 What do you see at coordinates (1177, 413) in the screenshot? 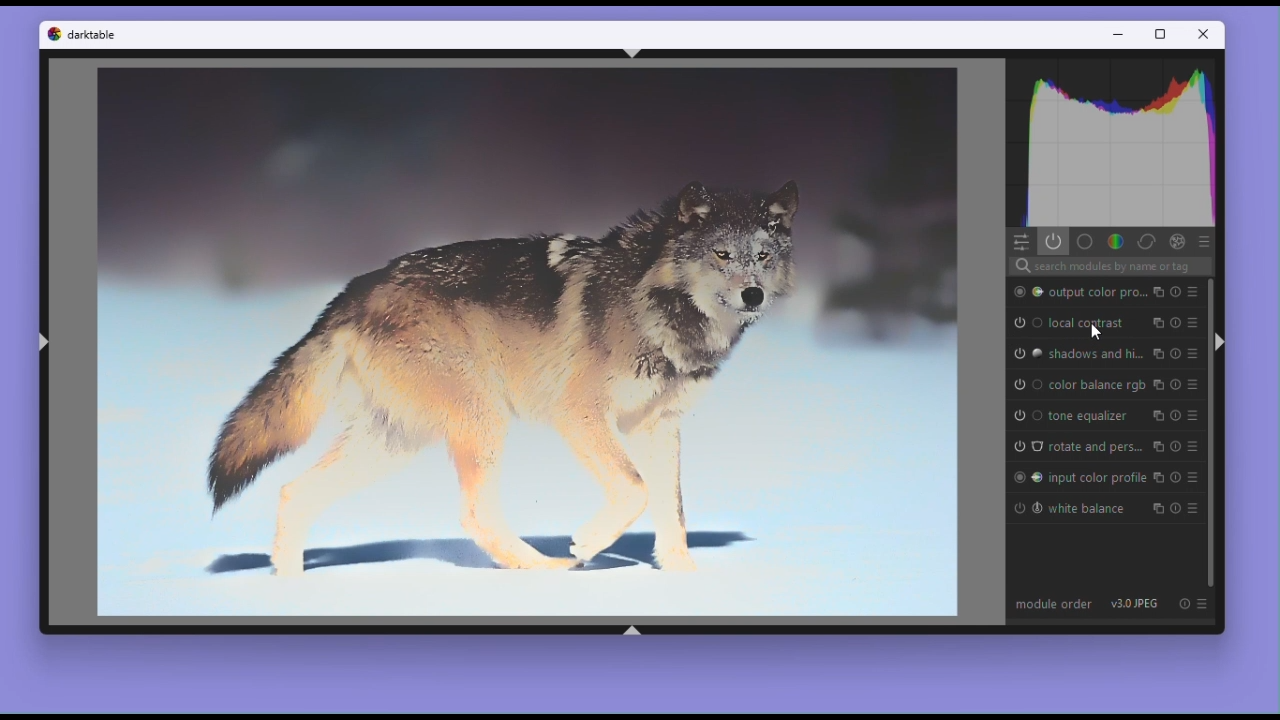
I see `Reset parameters` at bounding box center [1177, 413].